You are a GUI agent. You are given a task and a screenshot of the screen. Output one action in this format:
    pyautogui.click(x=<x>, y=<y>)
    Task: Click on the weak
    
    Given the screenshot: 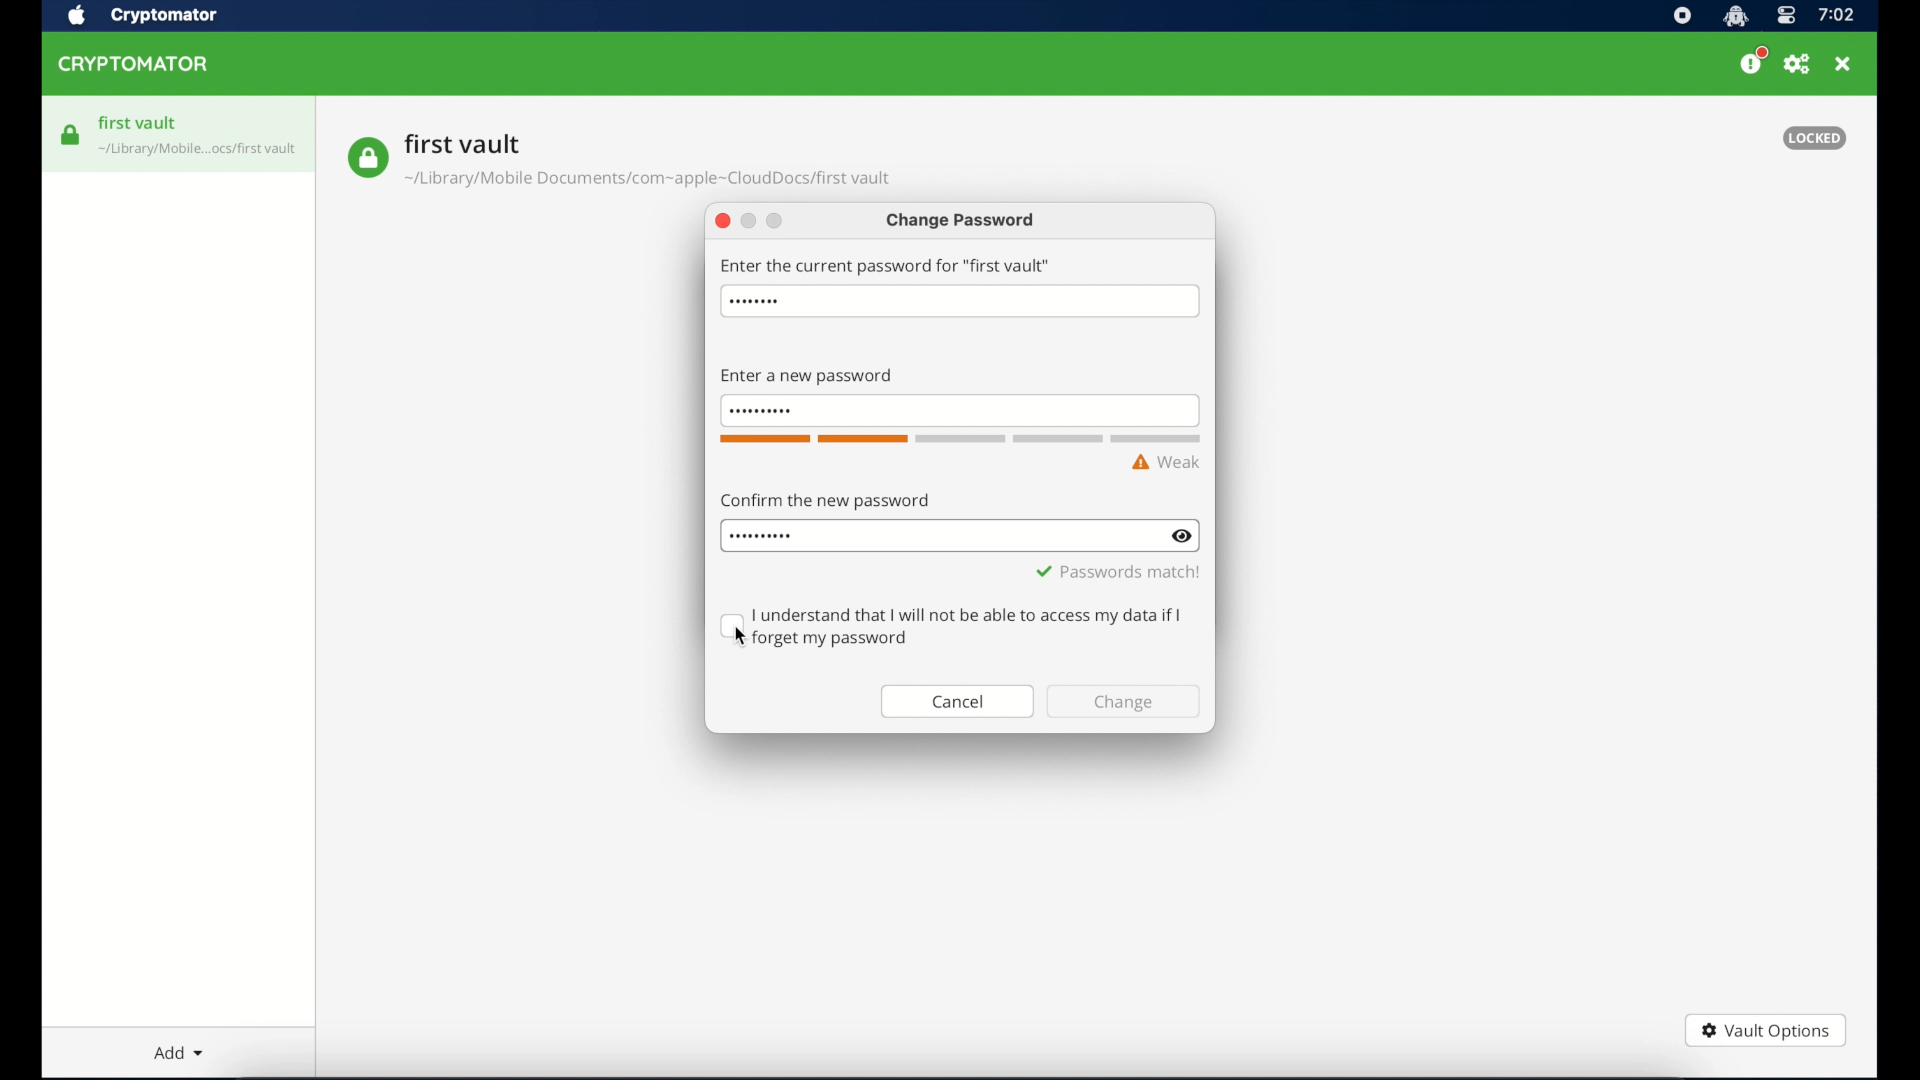 What is the action you would take?
    pyautogui.click(x=1166, y=463)
    